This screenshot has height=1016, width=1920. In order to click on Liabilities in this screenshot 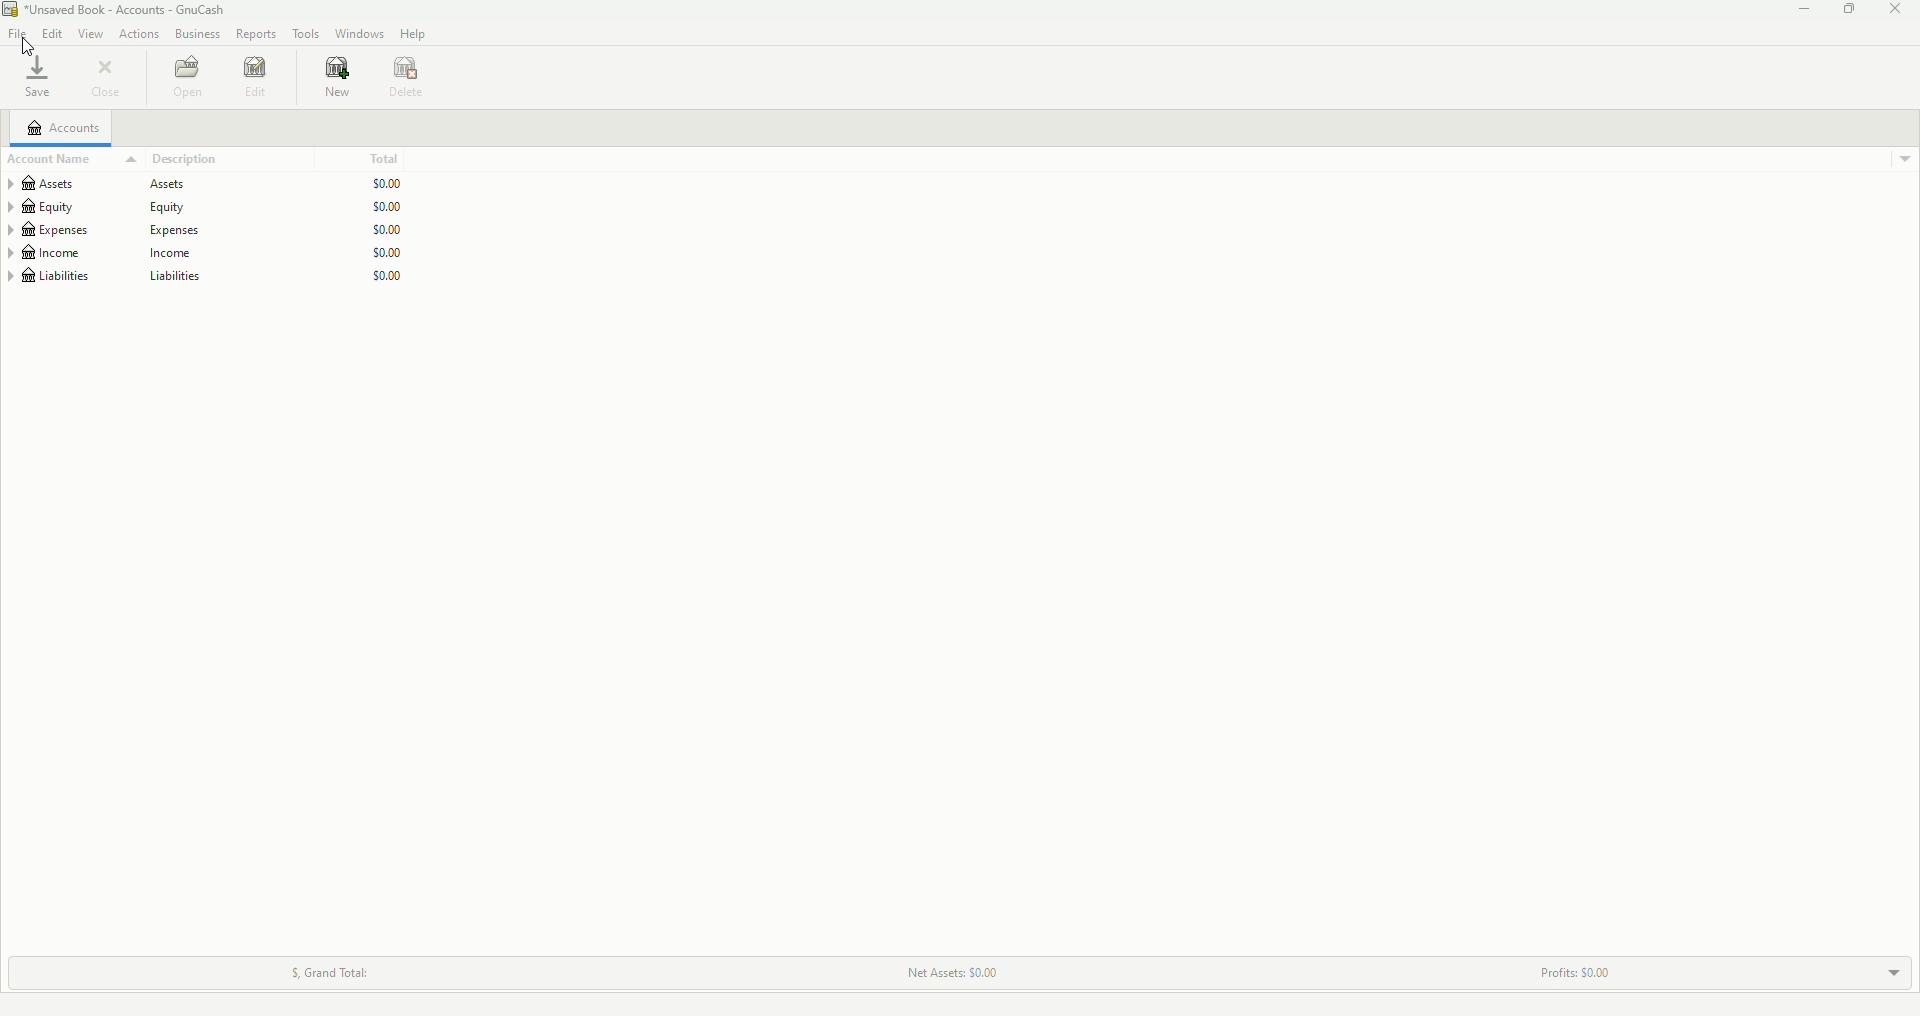, I will do `click(209, 280)`.